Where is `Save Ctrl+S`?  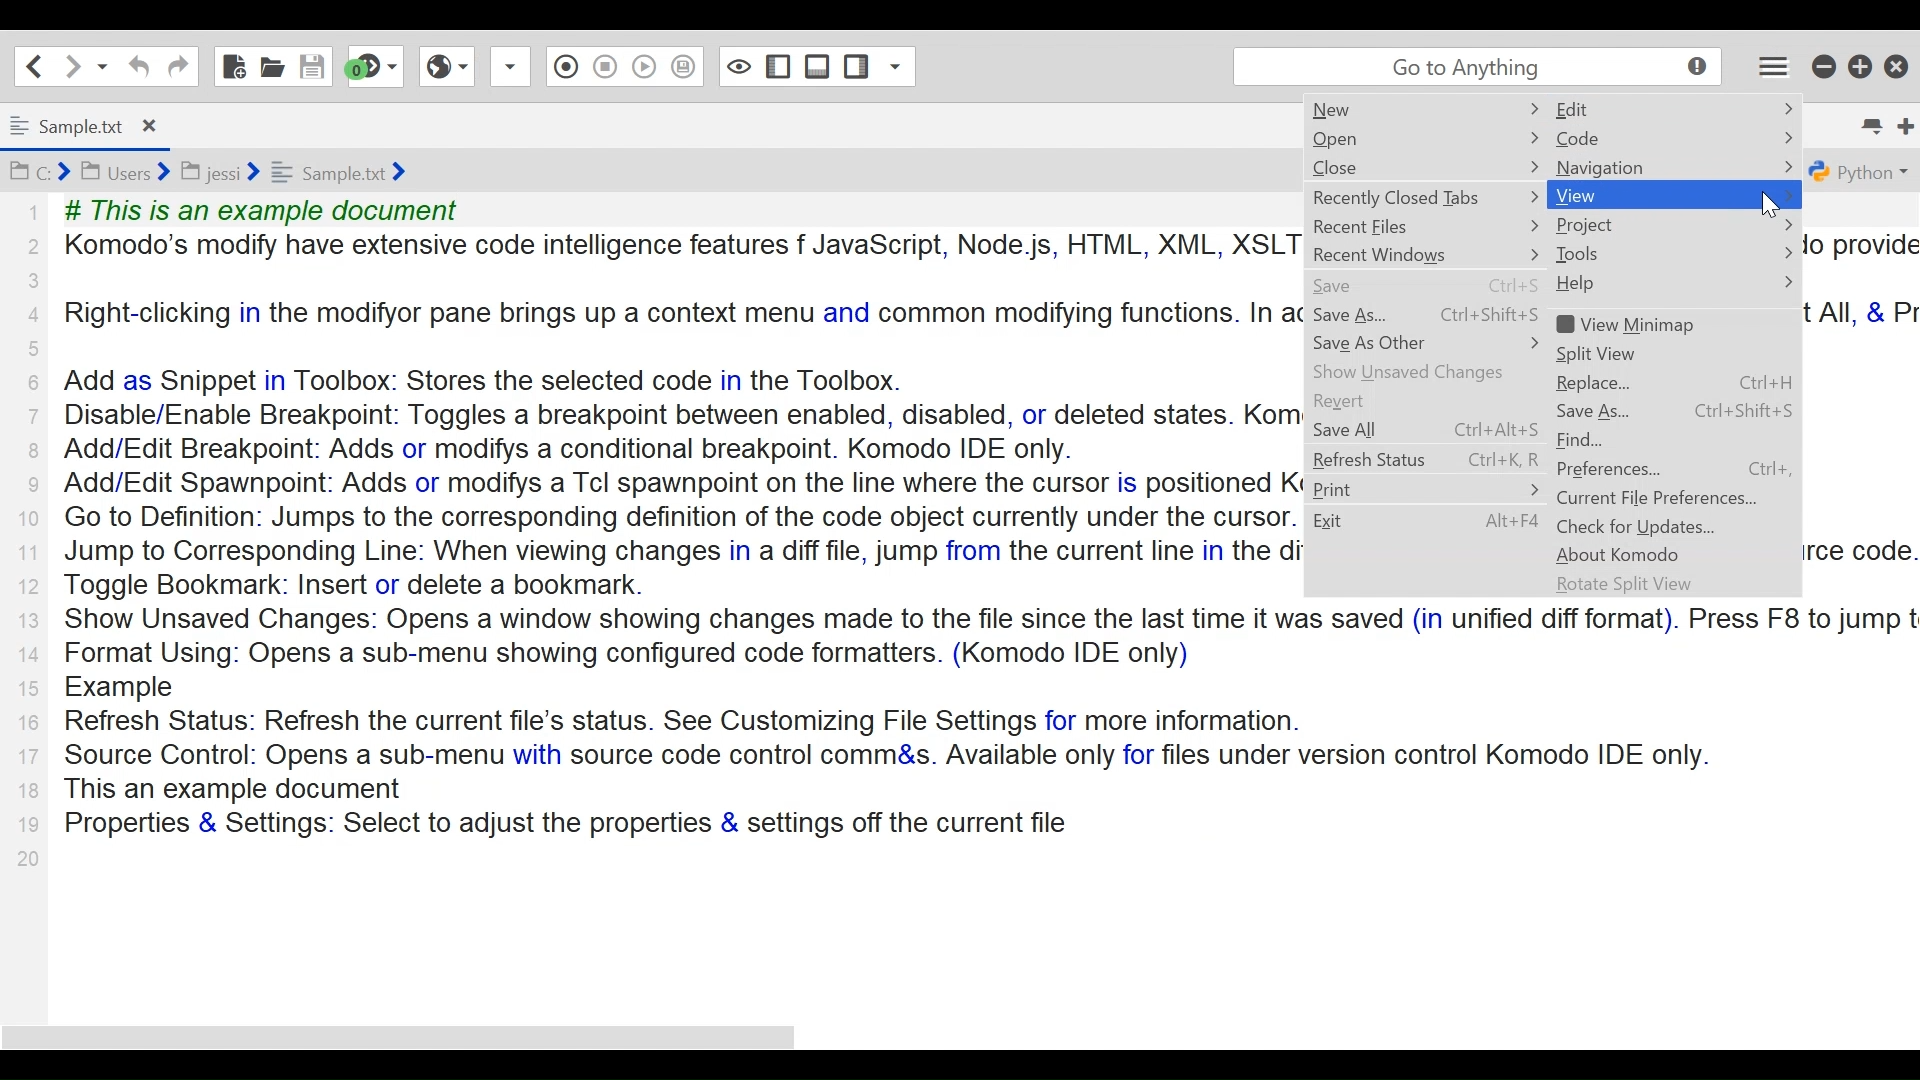 Save Ctrl+S is located at coordinates (1430, 285).